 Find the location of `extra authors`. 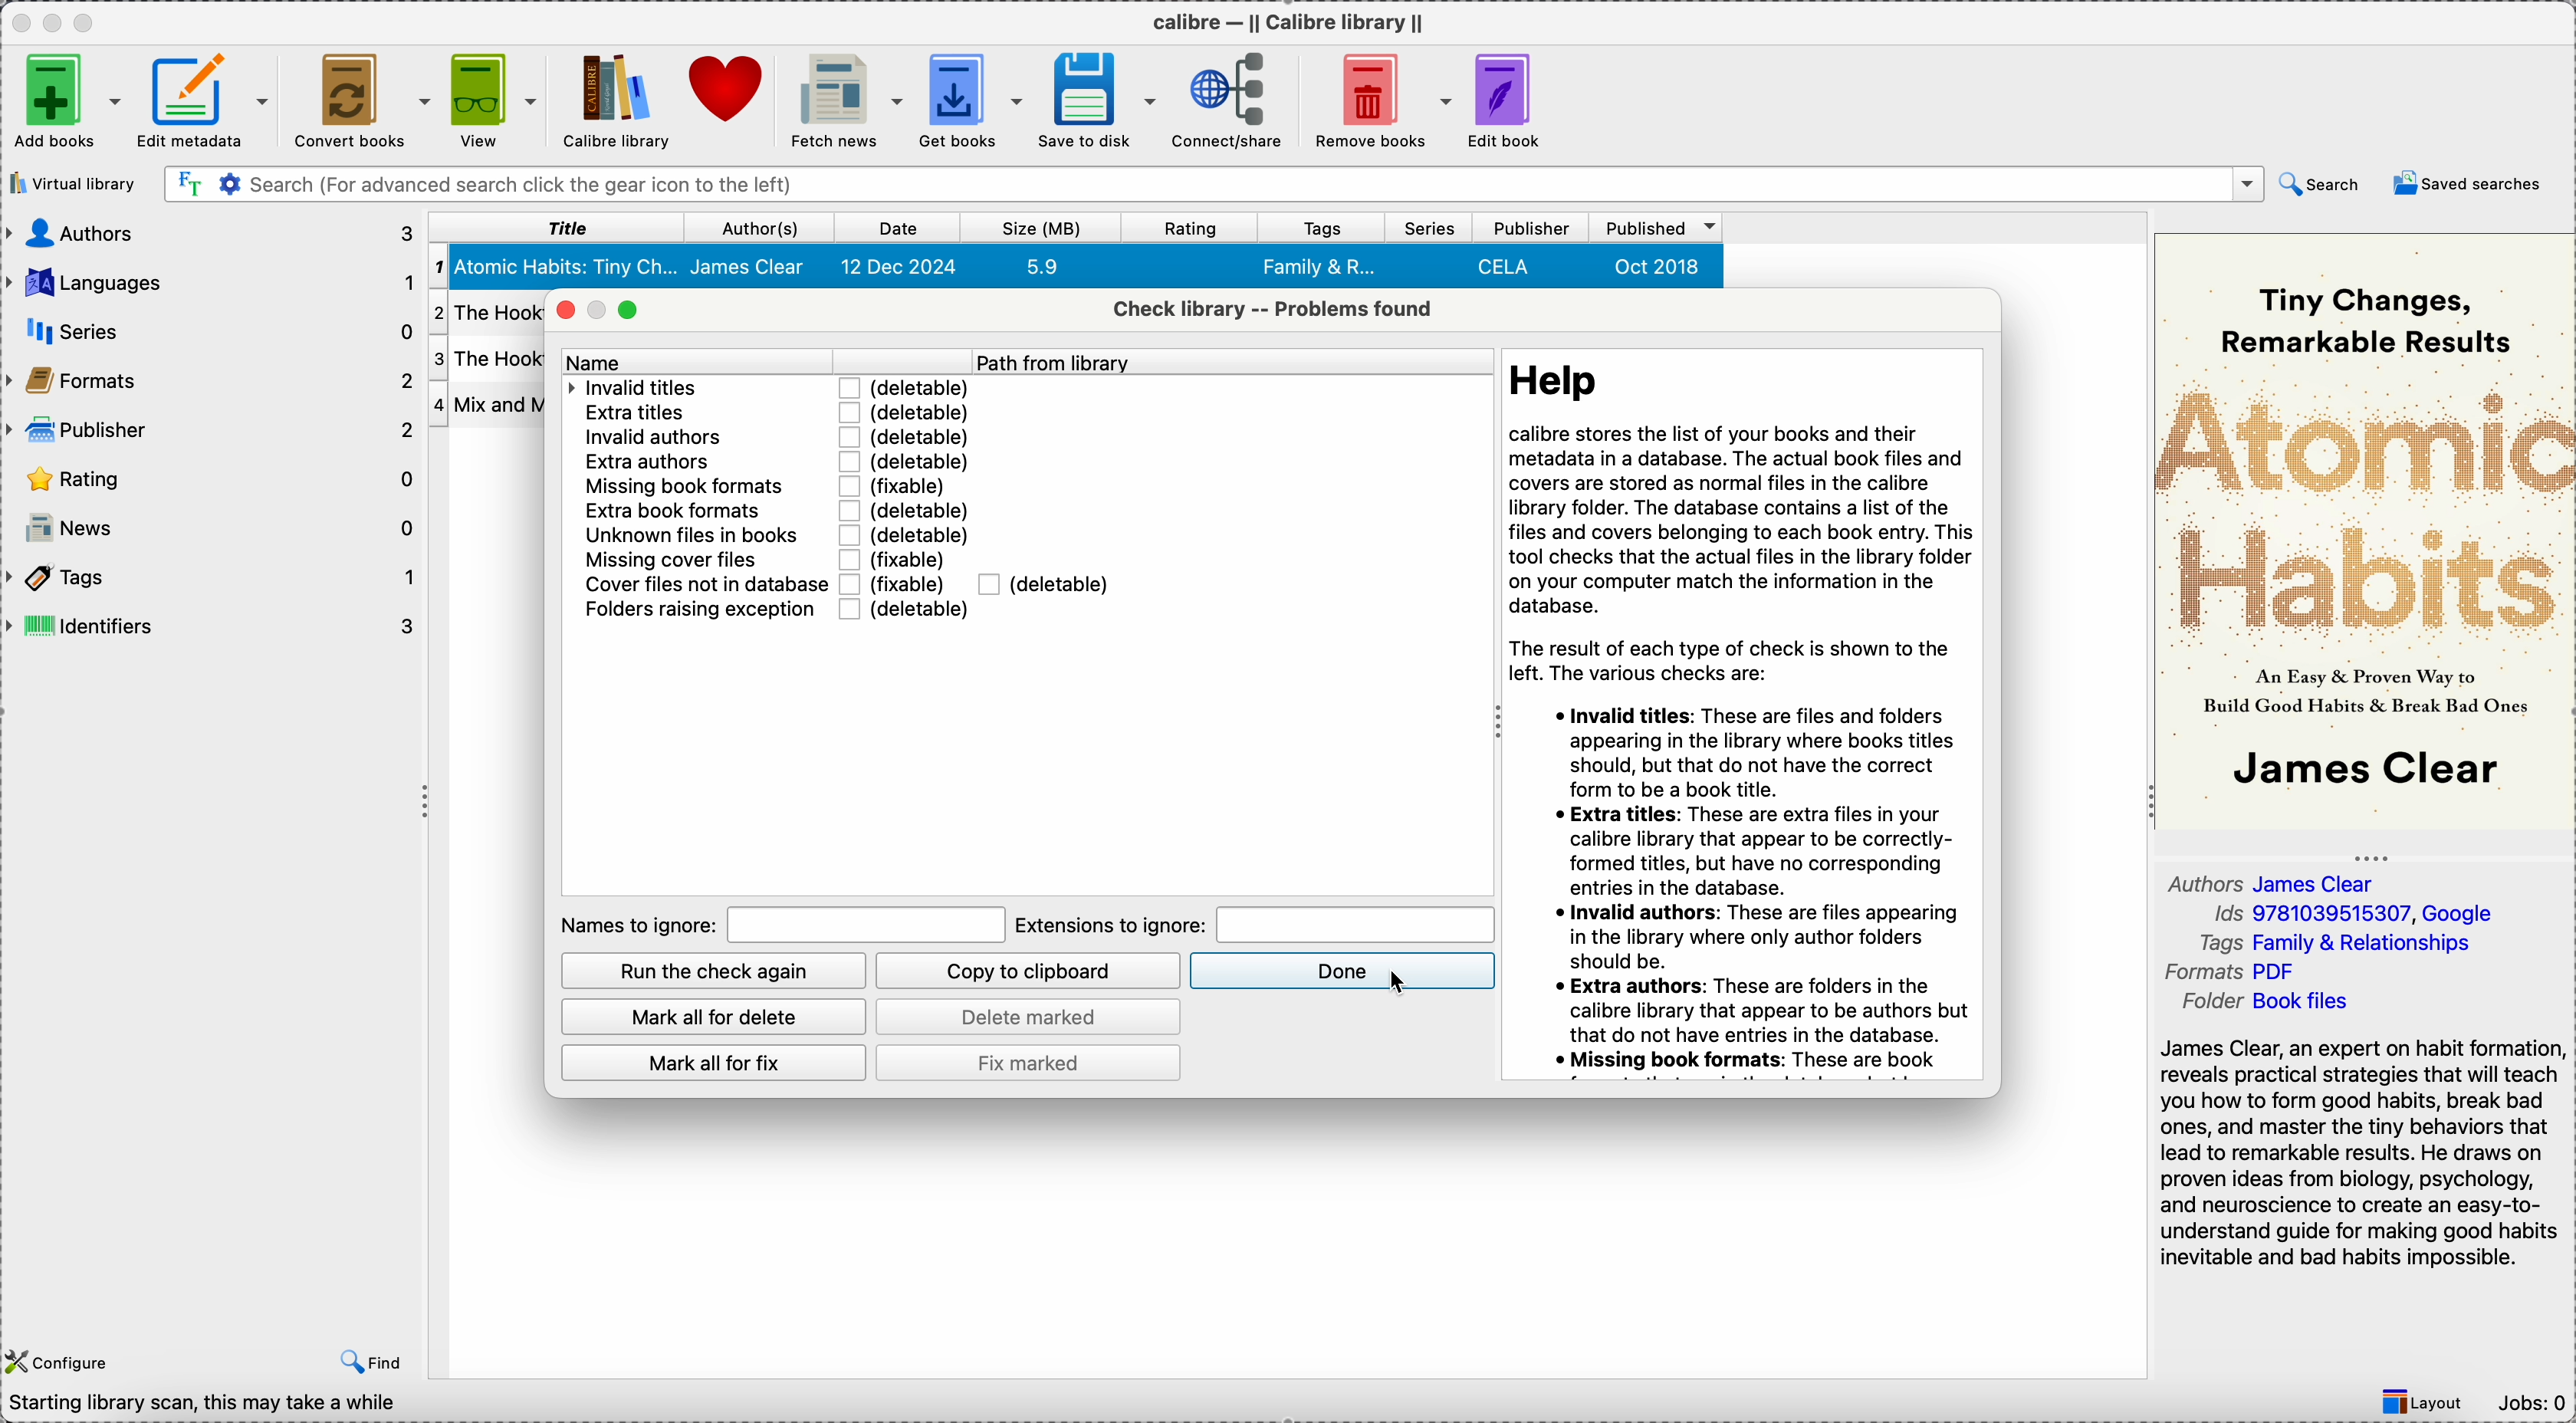

extra authors is located at coordinates (673, 461).